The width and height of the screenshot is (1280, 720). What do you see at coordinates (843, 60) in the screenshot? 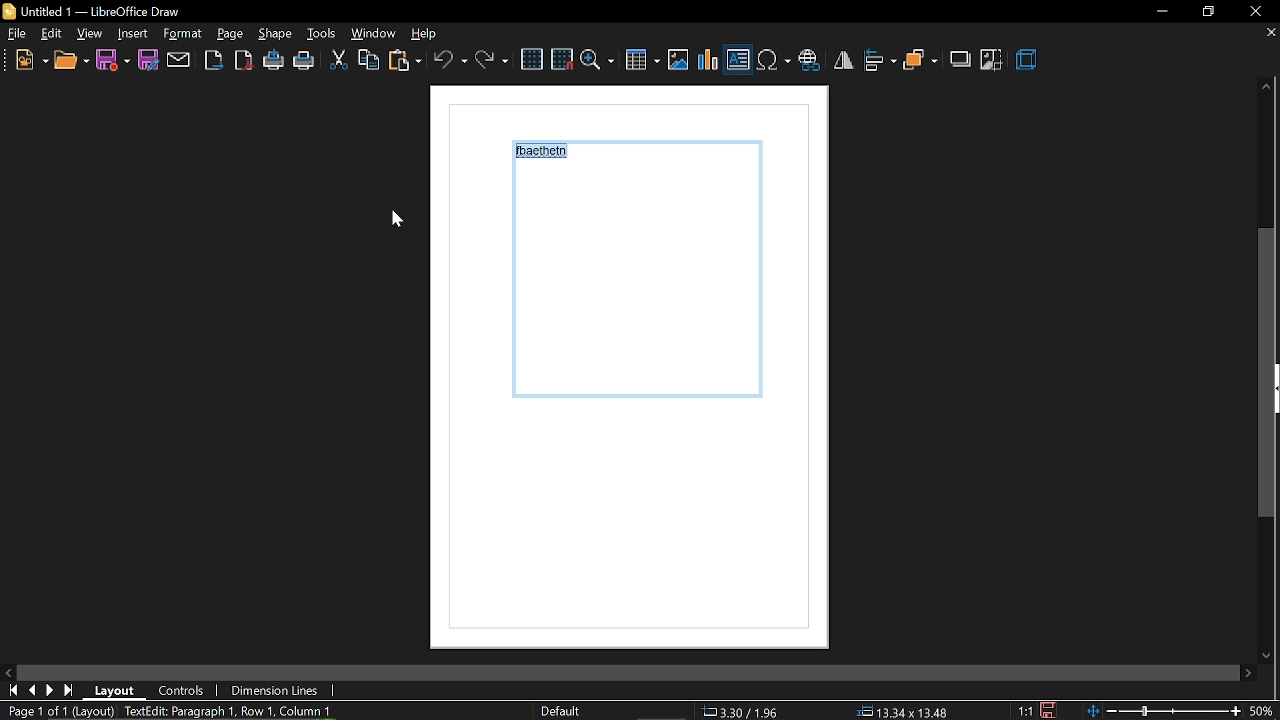
I see `flip` at bounding box center [843, 60].